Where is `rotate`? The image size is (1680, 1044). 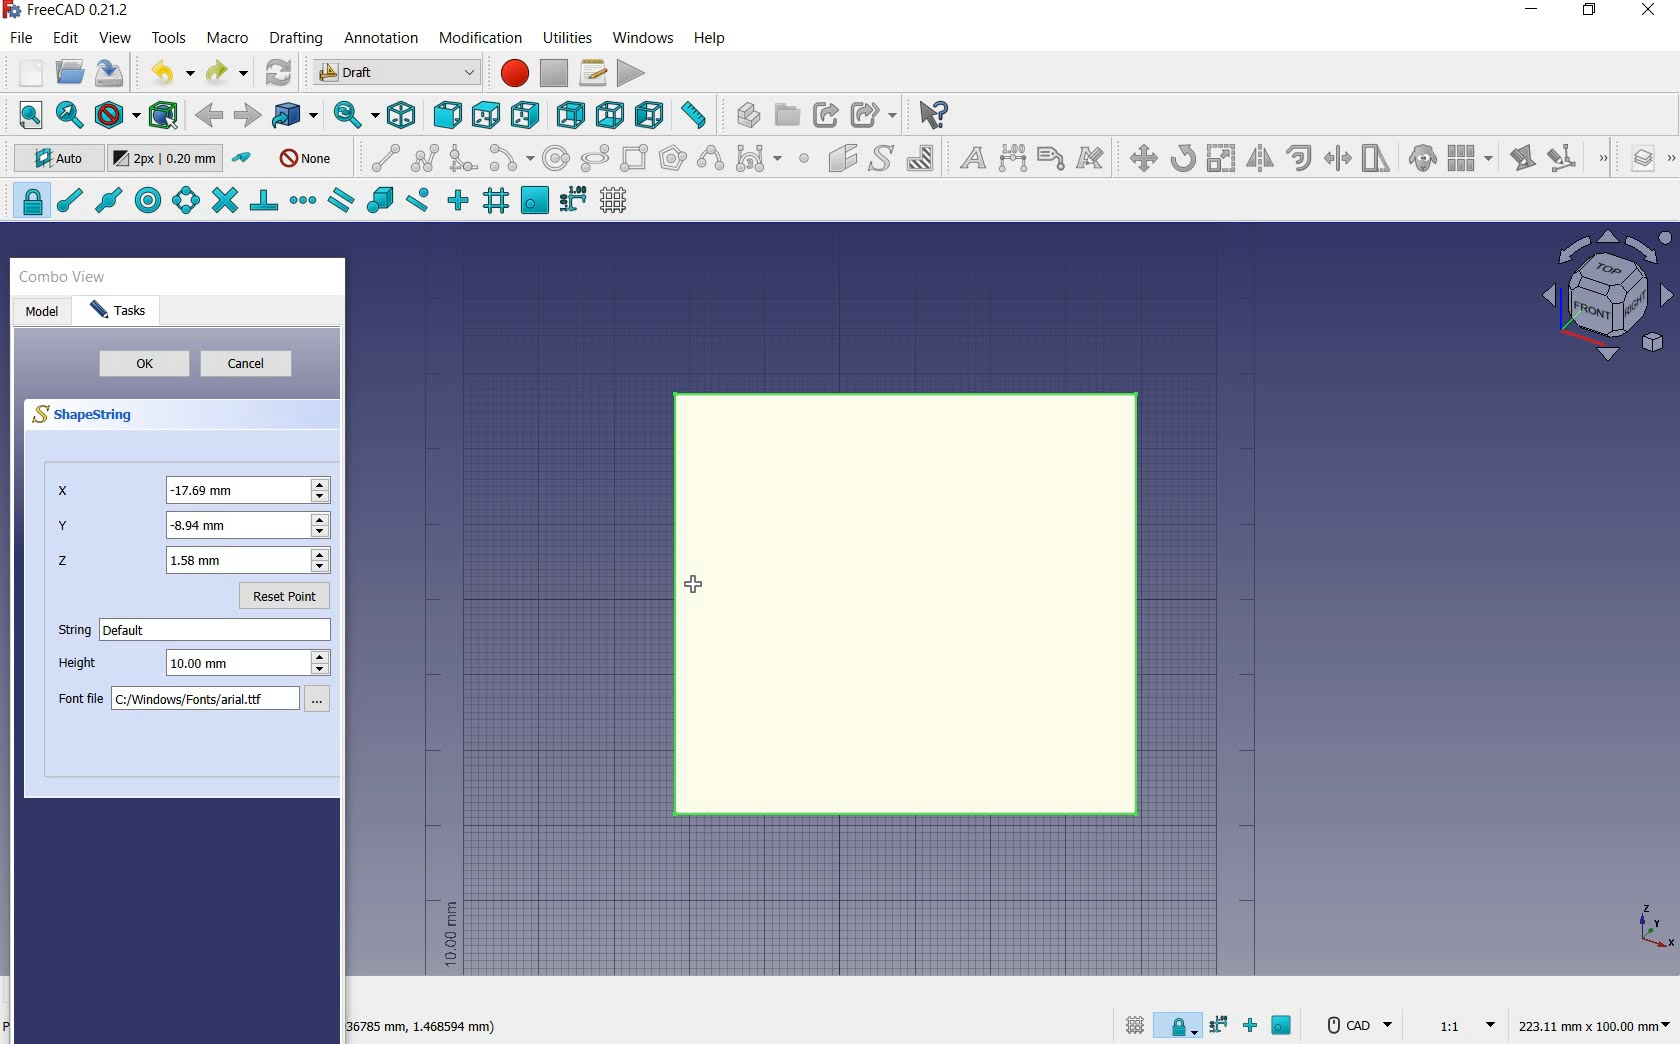
rotate is located at coordinates (1183, 157).